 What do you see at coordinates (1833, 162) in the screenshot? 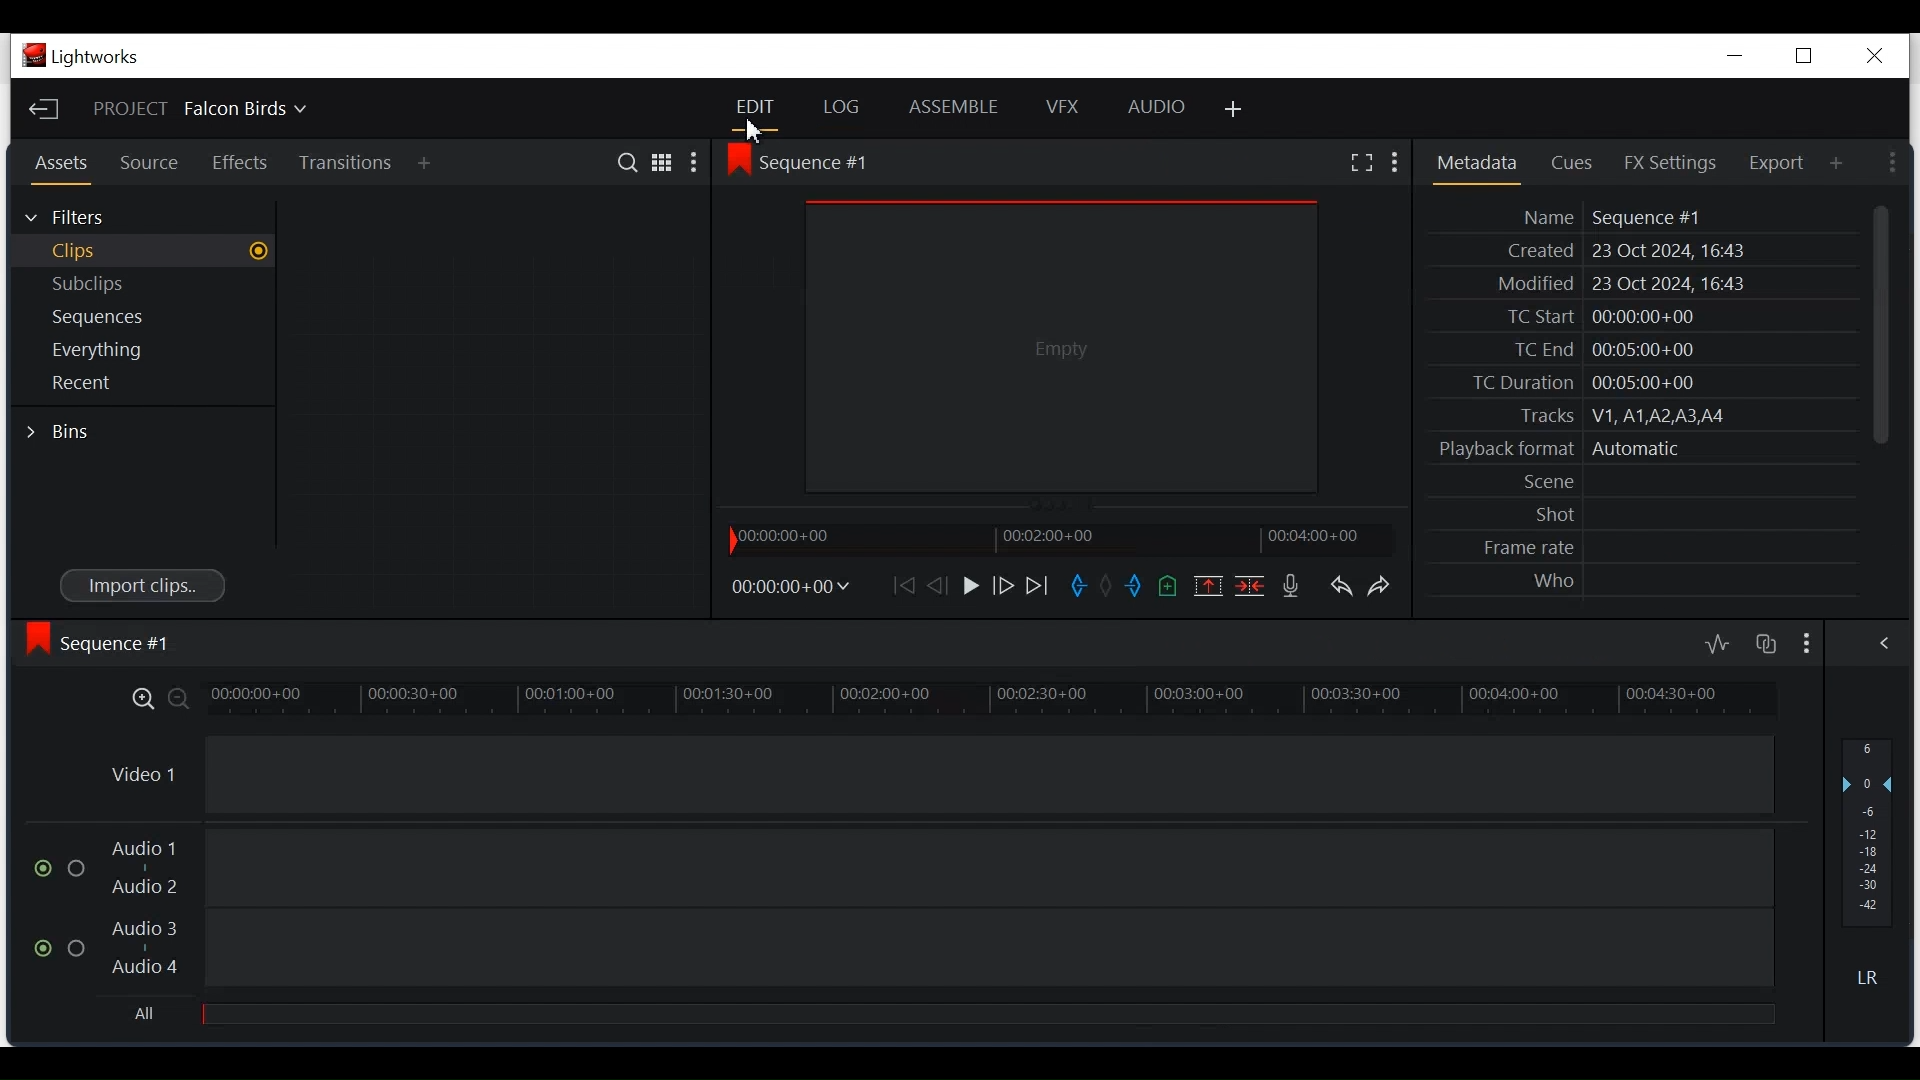
I see `Add Pnael` at bounding box center [1833, 162].